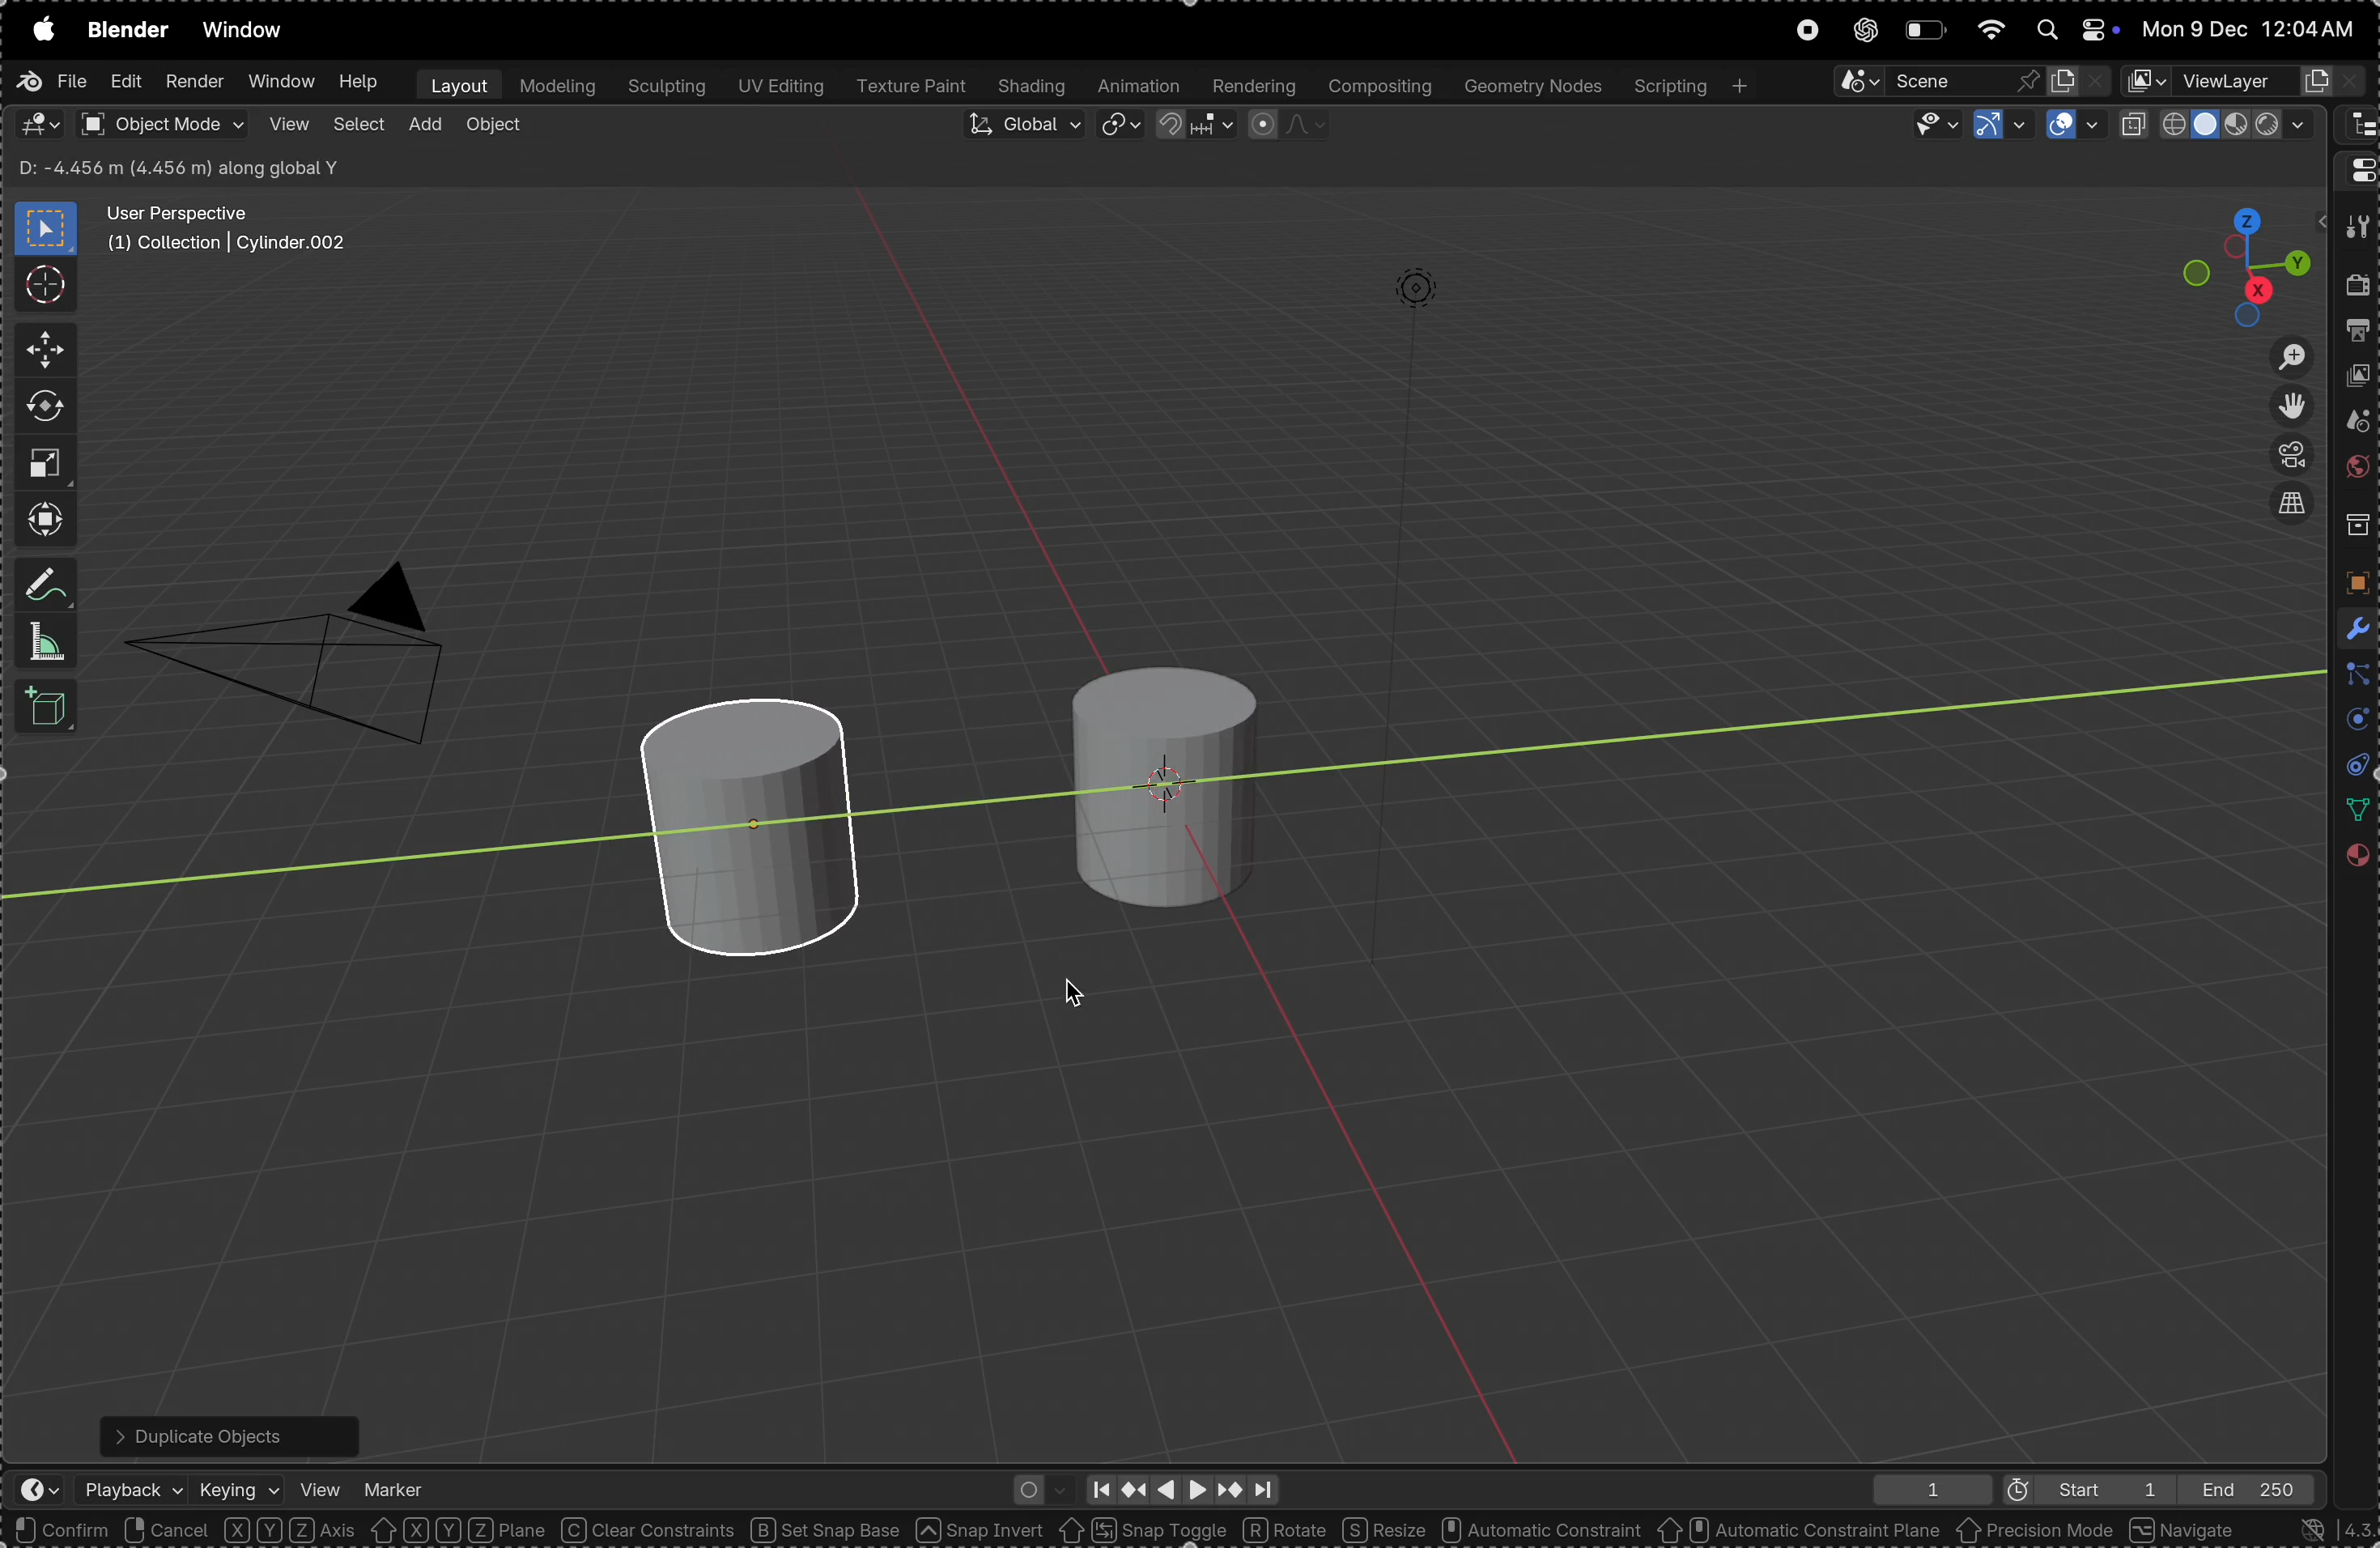 The image size is (2380, 1548). What do you see at coordinates (2285, 457) in the screenshot?
I see `toggle camera view` at bounding box center [2285, 457].